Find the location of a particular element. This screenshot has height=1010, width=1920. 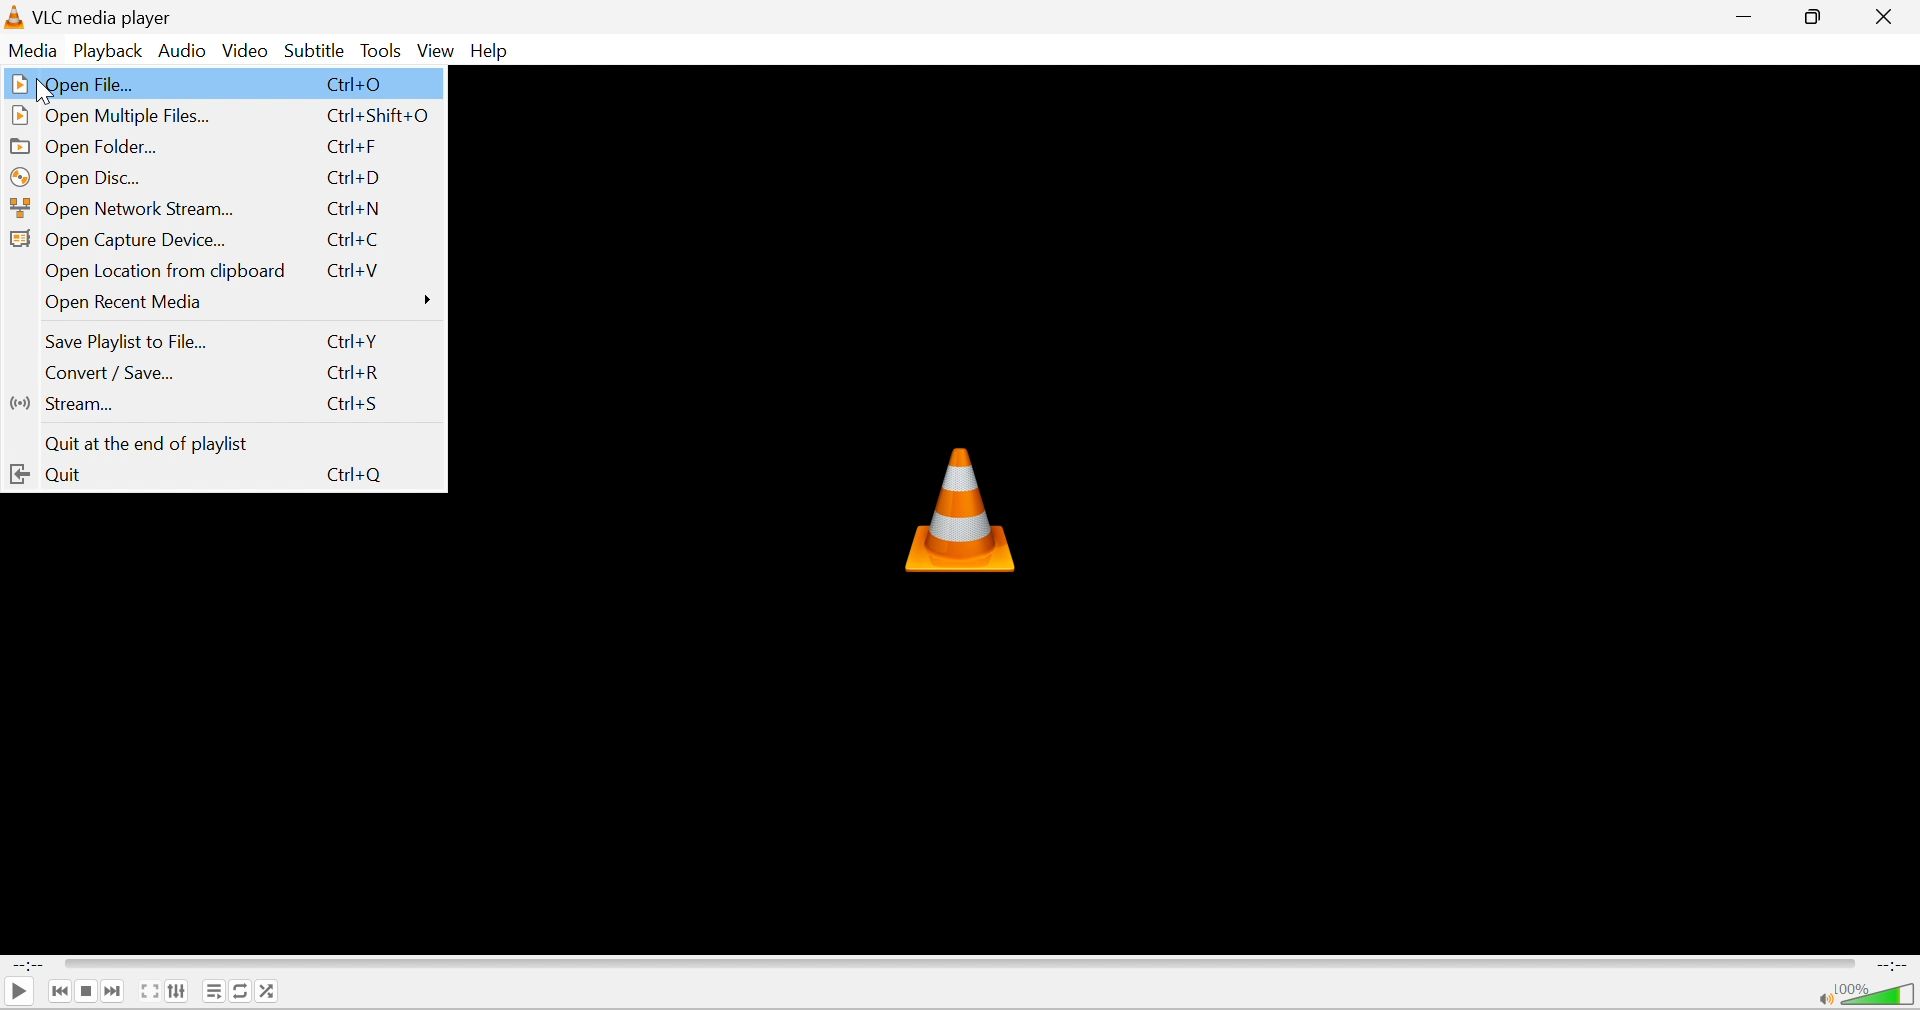

Open Network Stream... is located at coordinates (125, 208).